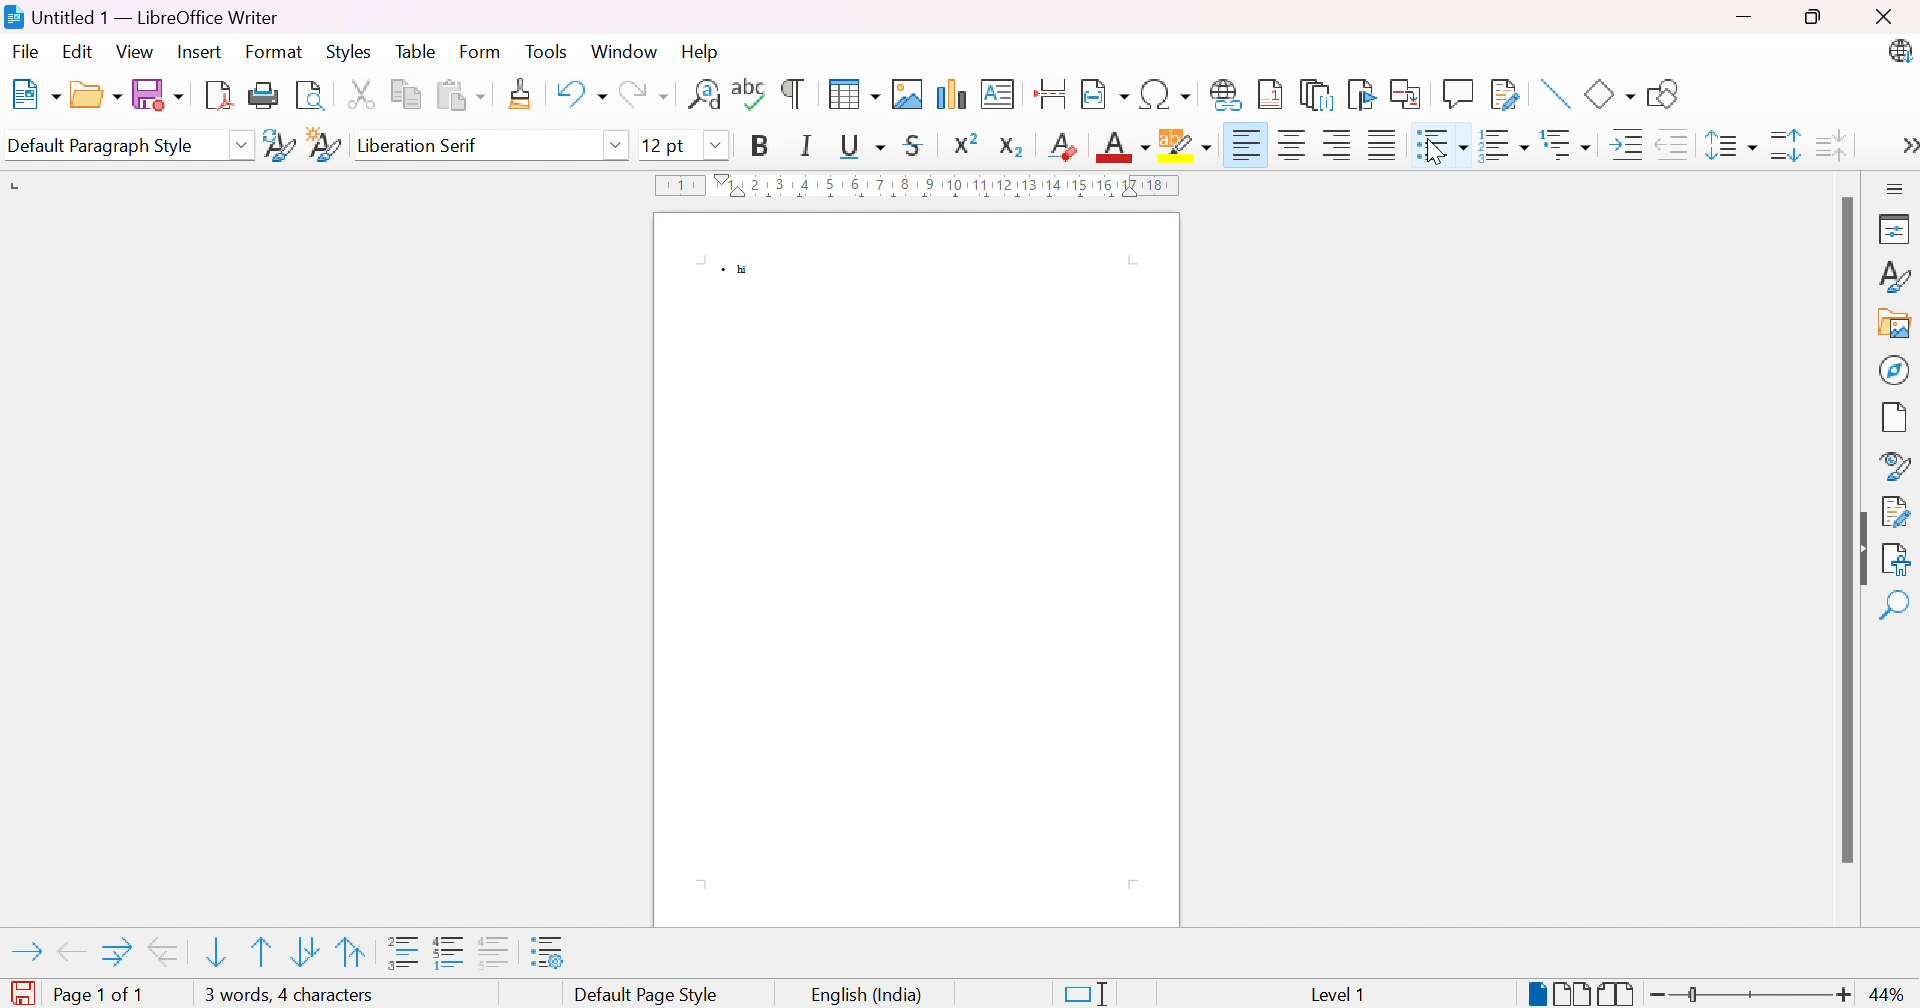  Describe the element at coordinates (263, 954) in the screenshot. I see `Move item up` at that location.